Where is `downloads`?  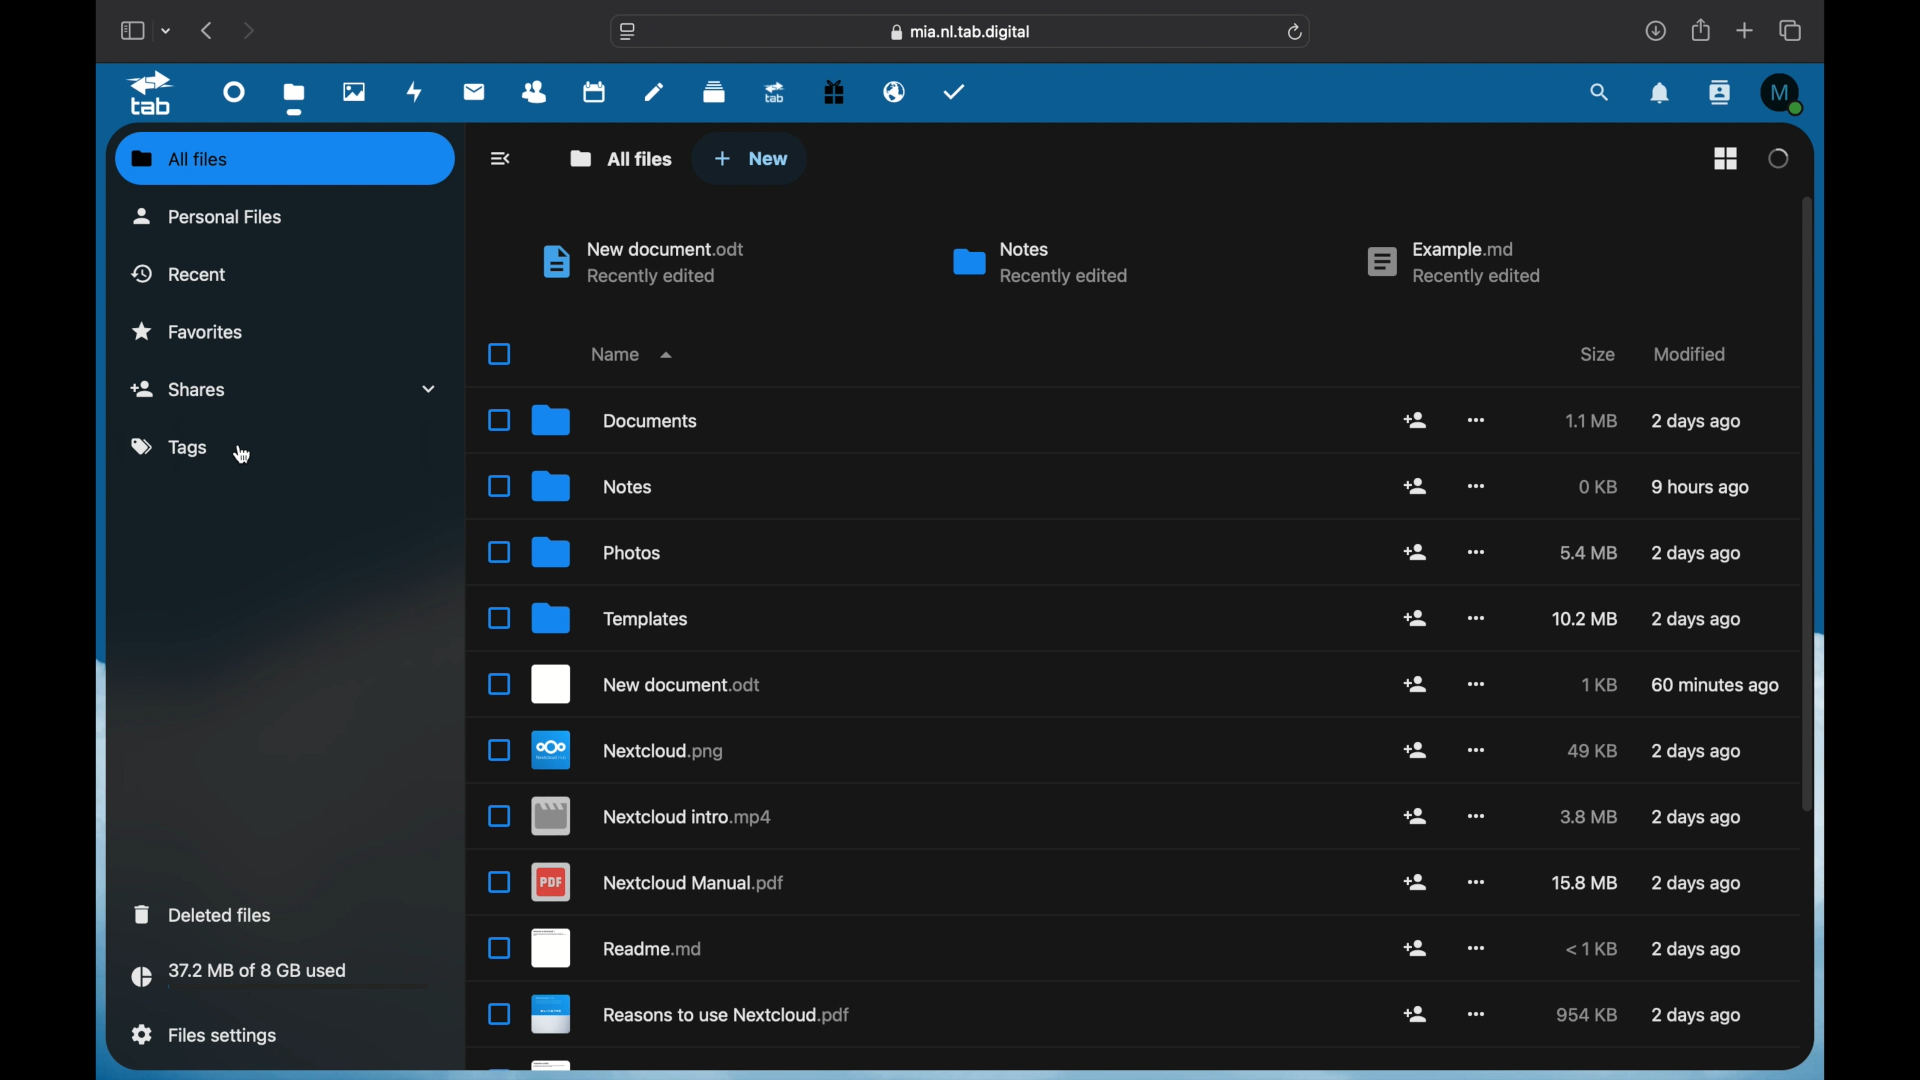
downloads is located at coordinates (1656, 30).